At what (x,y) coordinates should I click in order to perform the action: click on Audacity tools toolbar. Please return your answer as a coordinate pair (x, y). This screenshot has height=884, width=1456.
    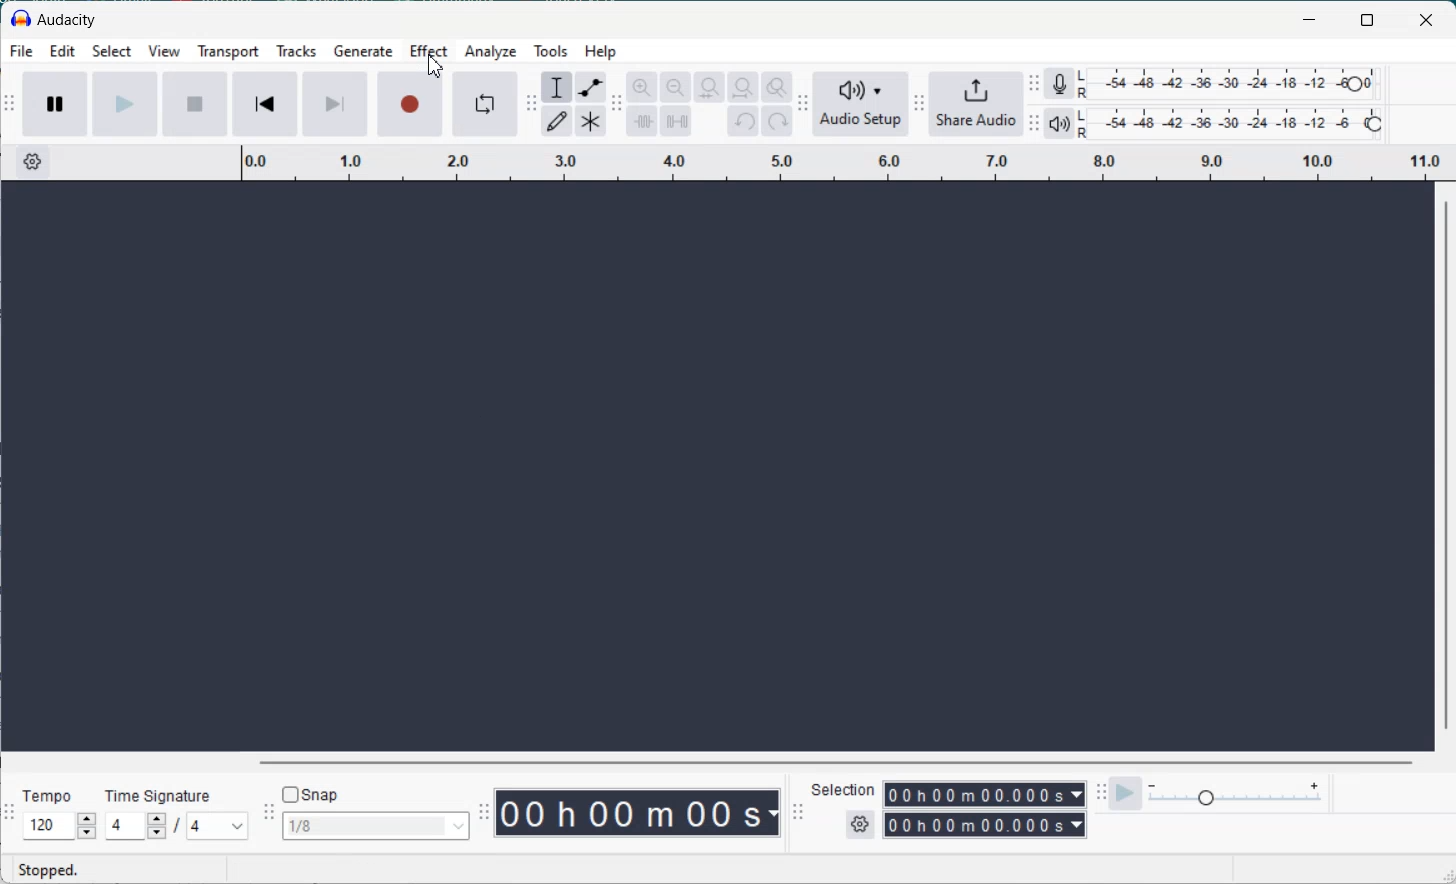
    Looking at the image, I should click on (532, 105).